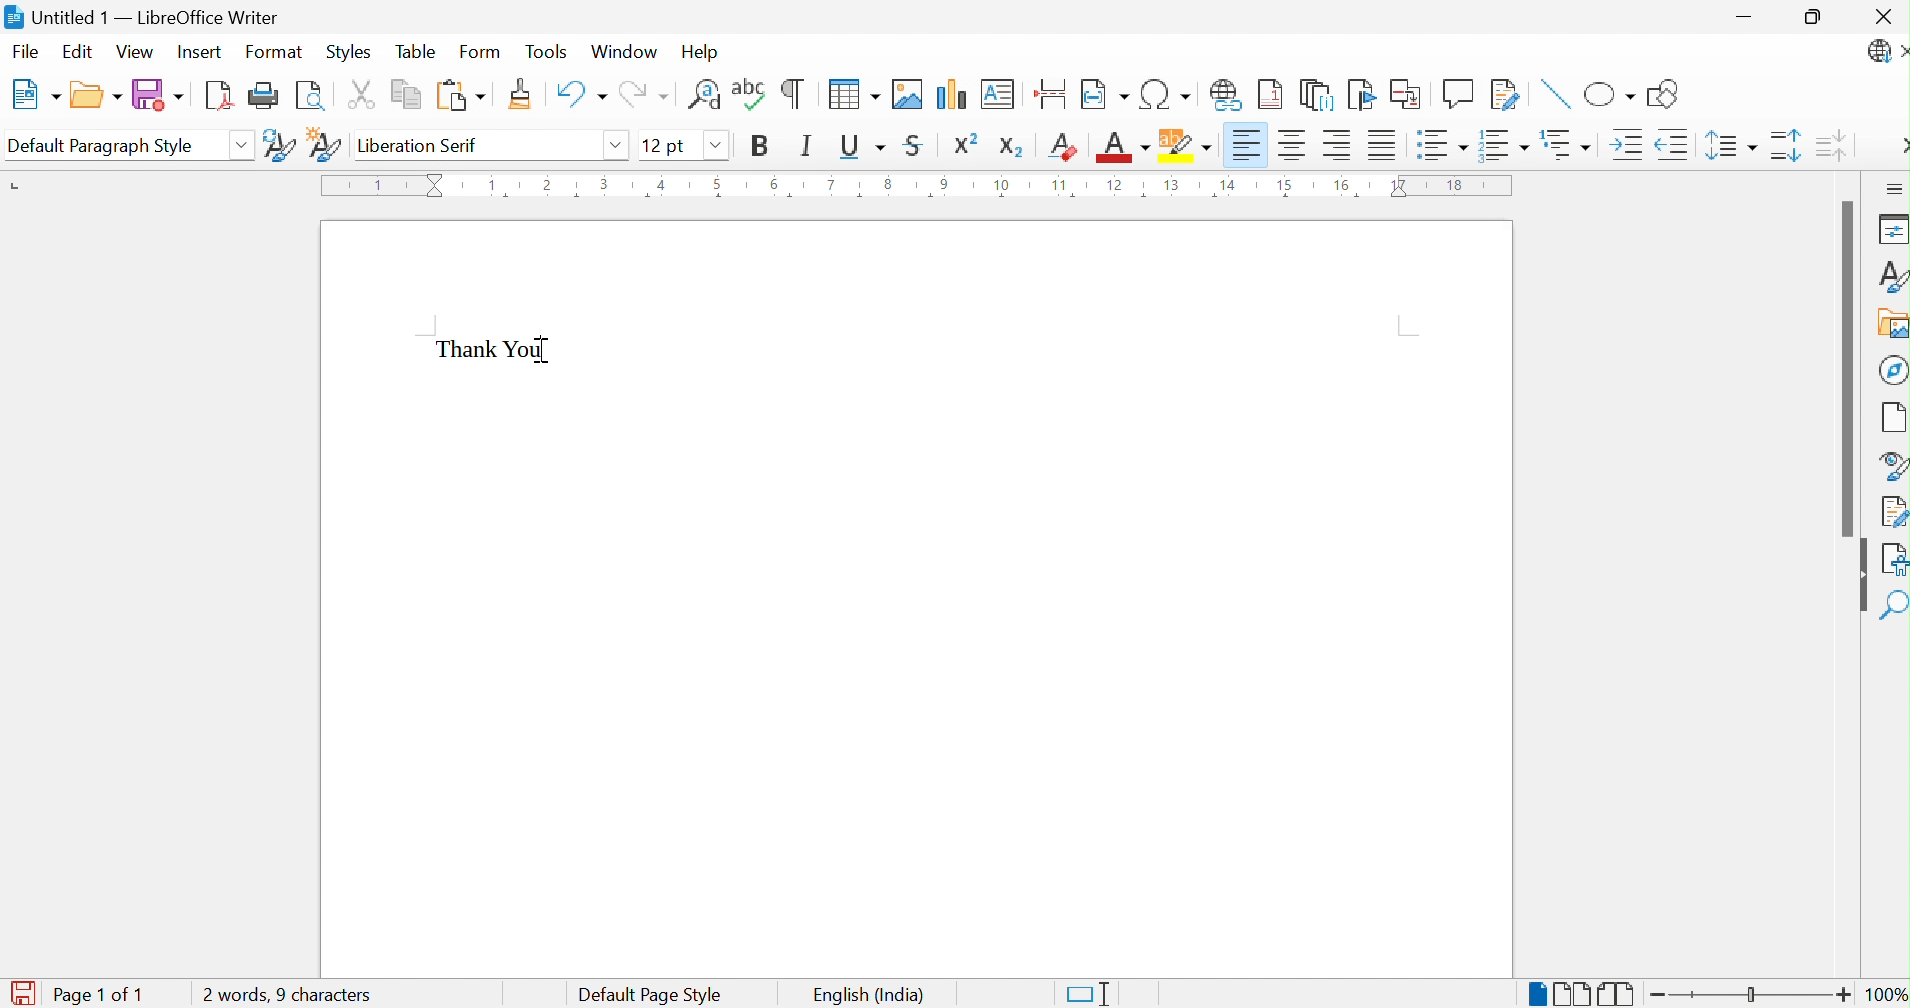 The image size is (1910, 1008). What do you see at coordinates (1785, 149) in the screenshot?
I see `Increase Paragraph Spacing` at bounding box center [1785, 149].